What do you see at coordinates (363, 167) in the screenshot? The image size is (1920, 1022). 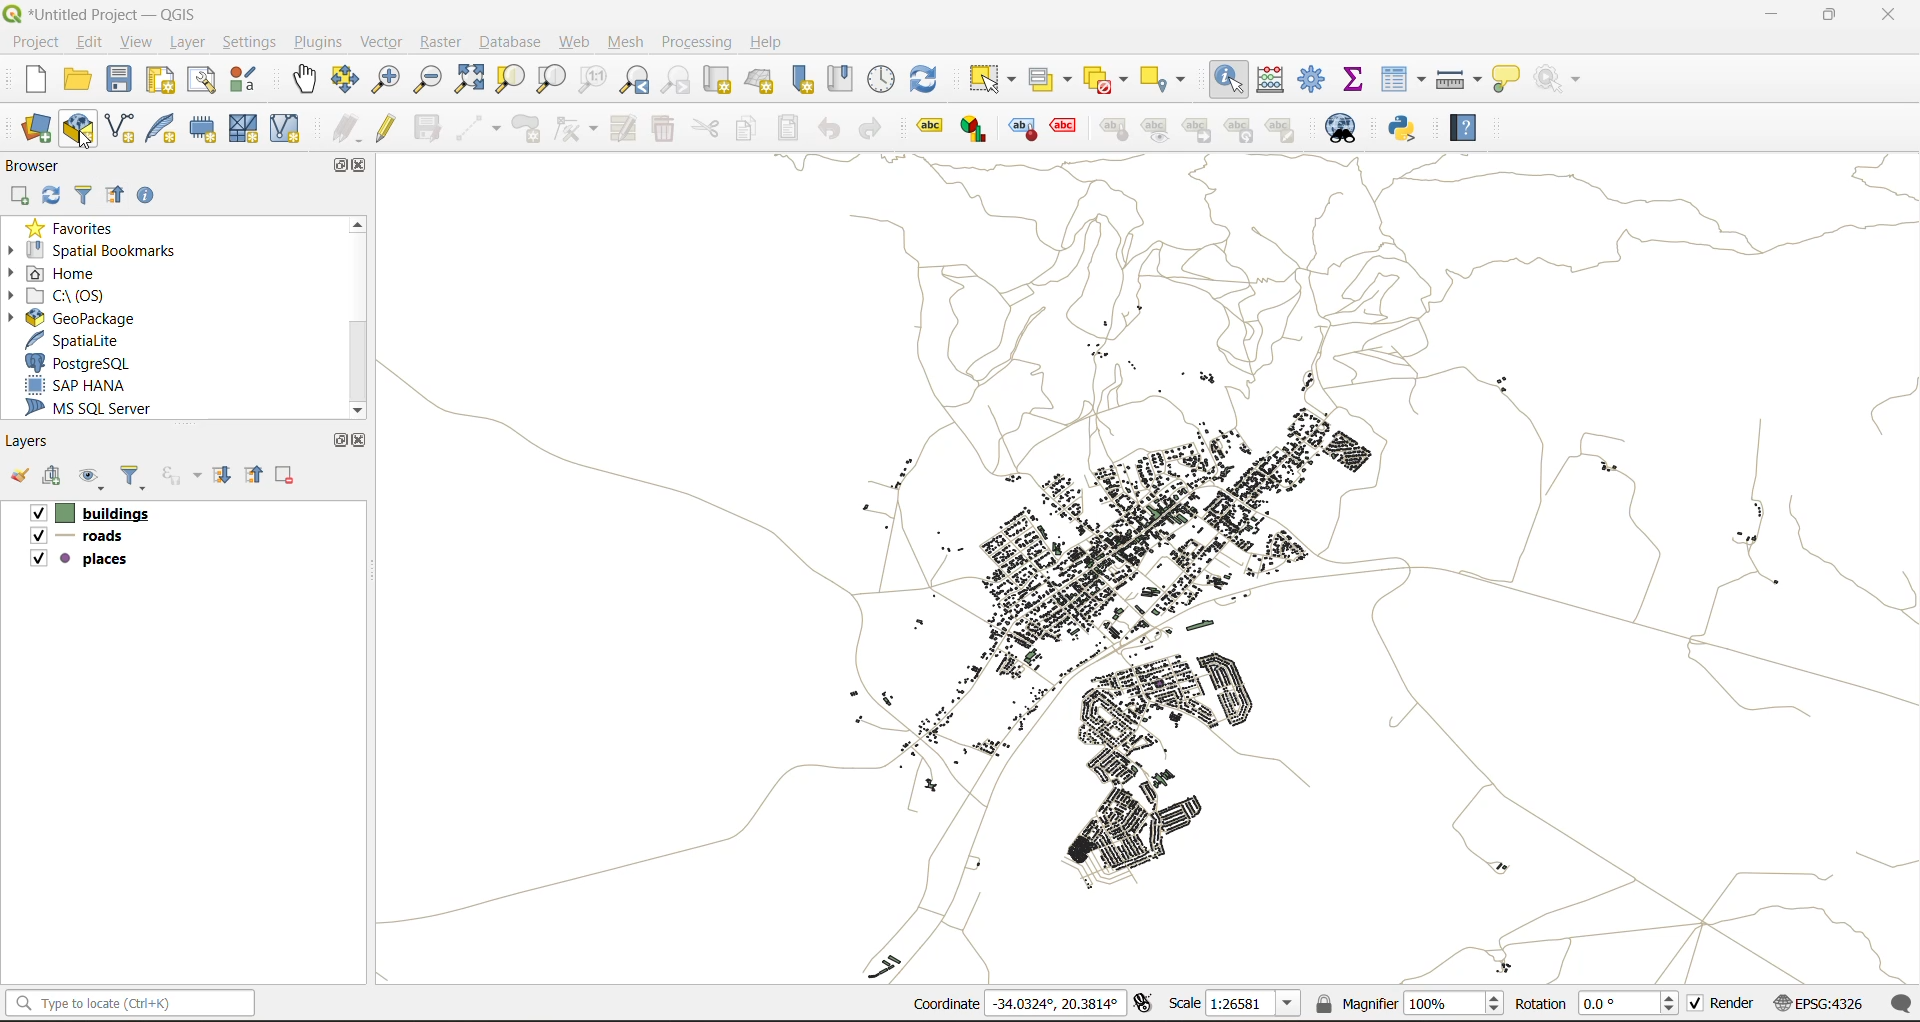 I see `close` at bounding box center [363, 167].